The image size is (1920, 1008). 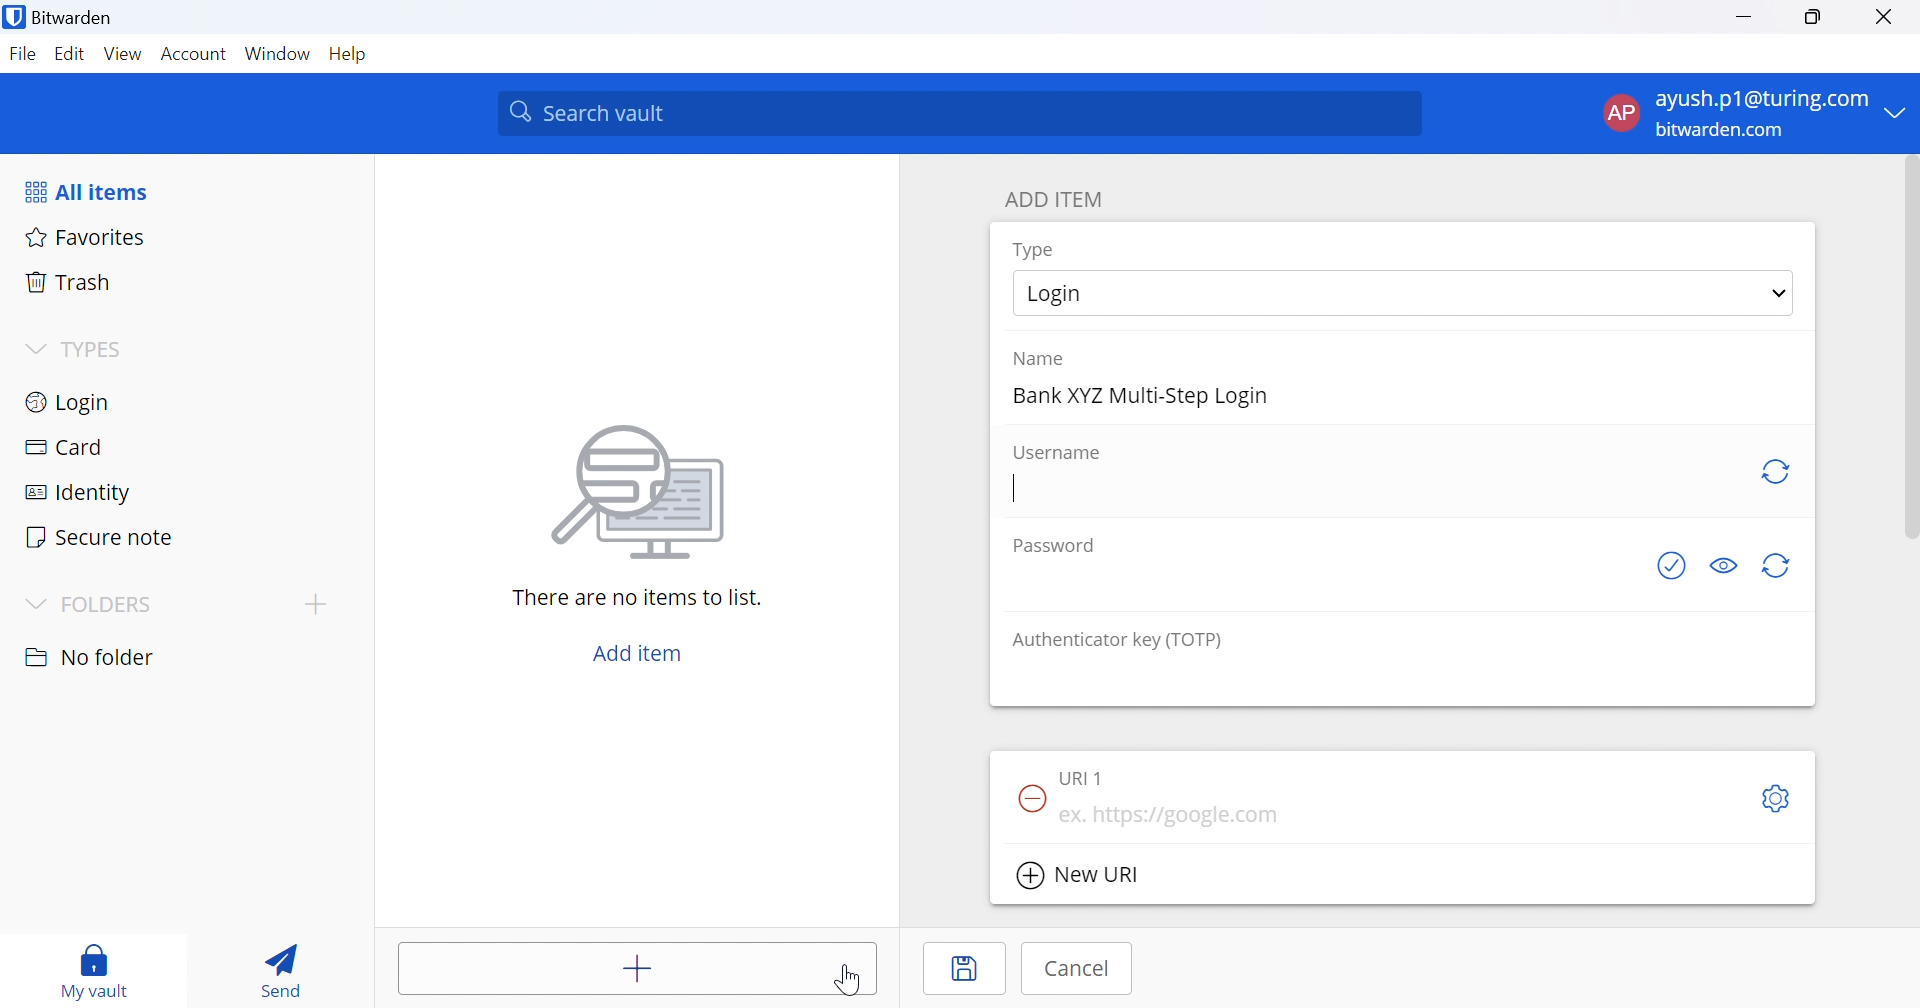 I want to click on File, so click(x=22, y=55).